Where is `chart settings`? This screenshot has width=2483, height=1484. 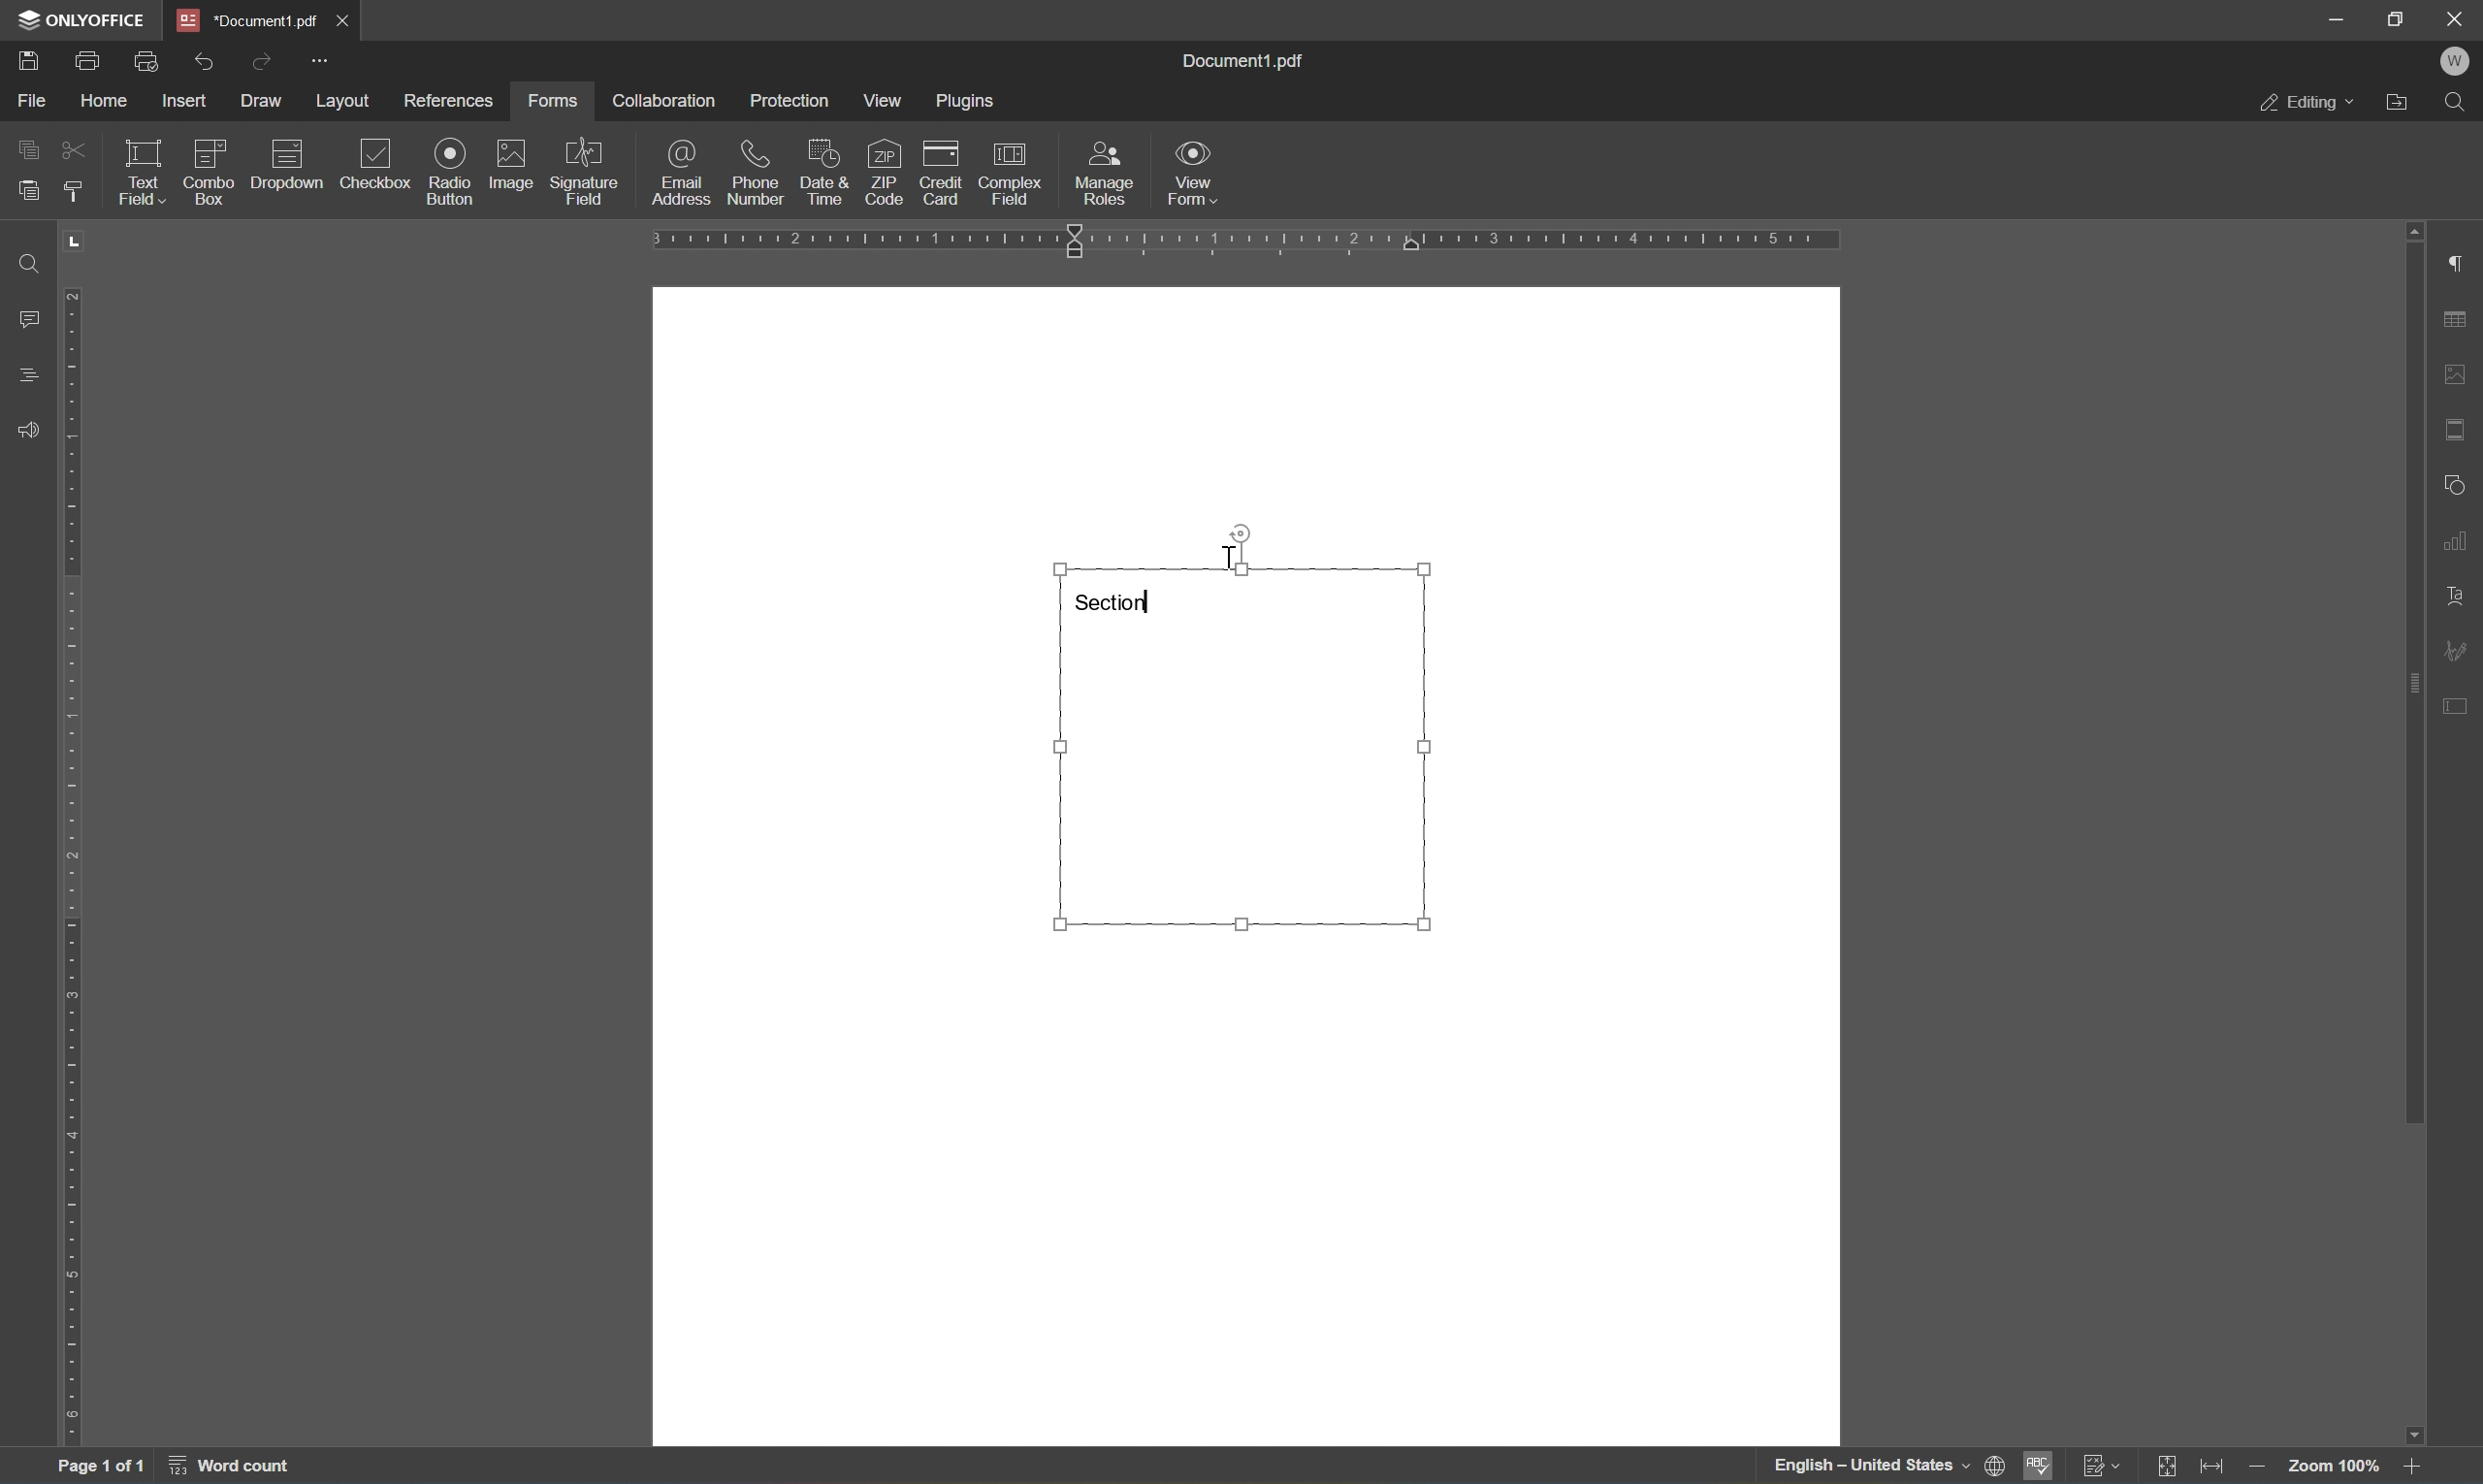
chart settings is located at coordinates (2460, 540).